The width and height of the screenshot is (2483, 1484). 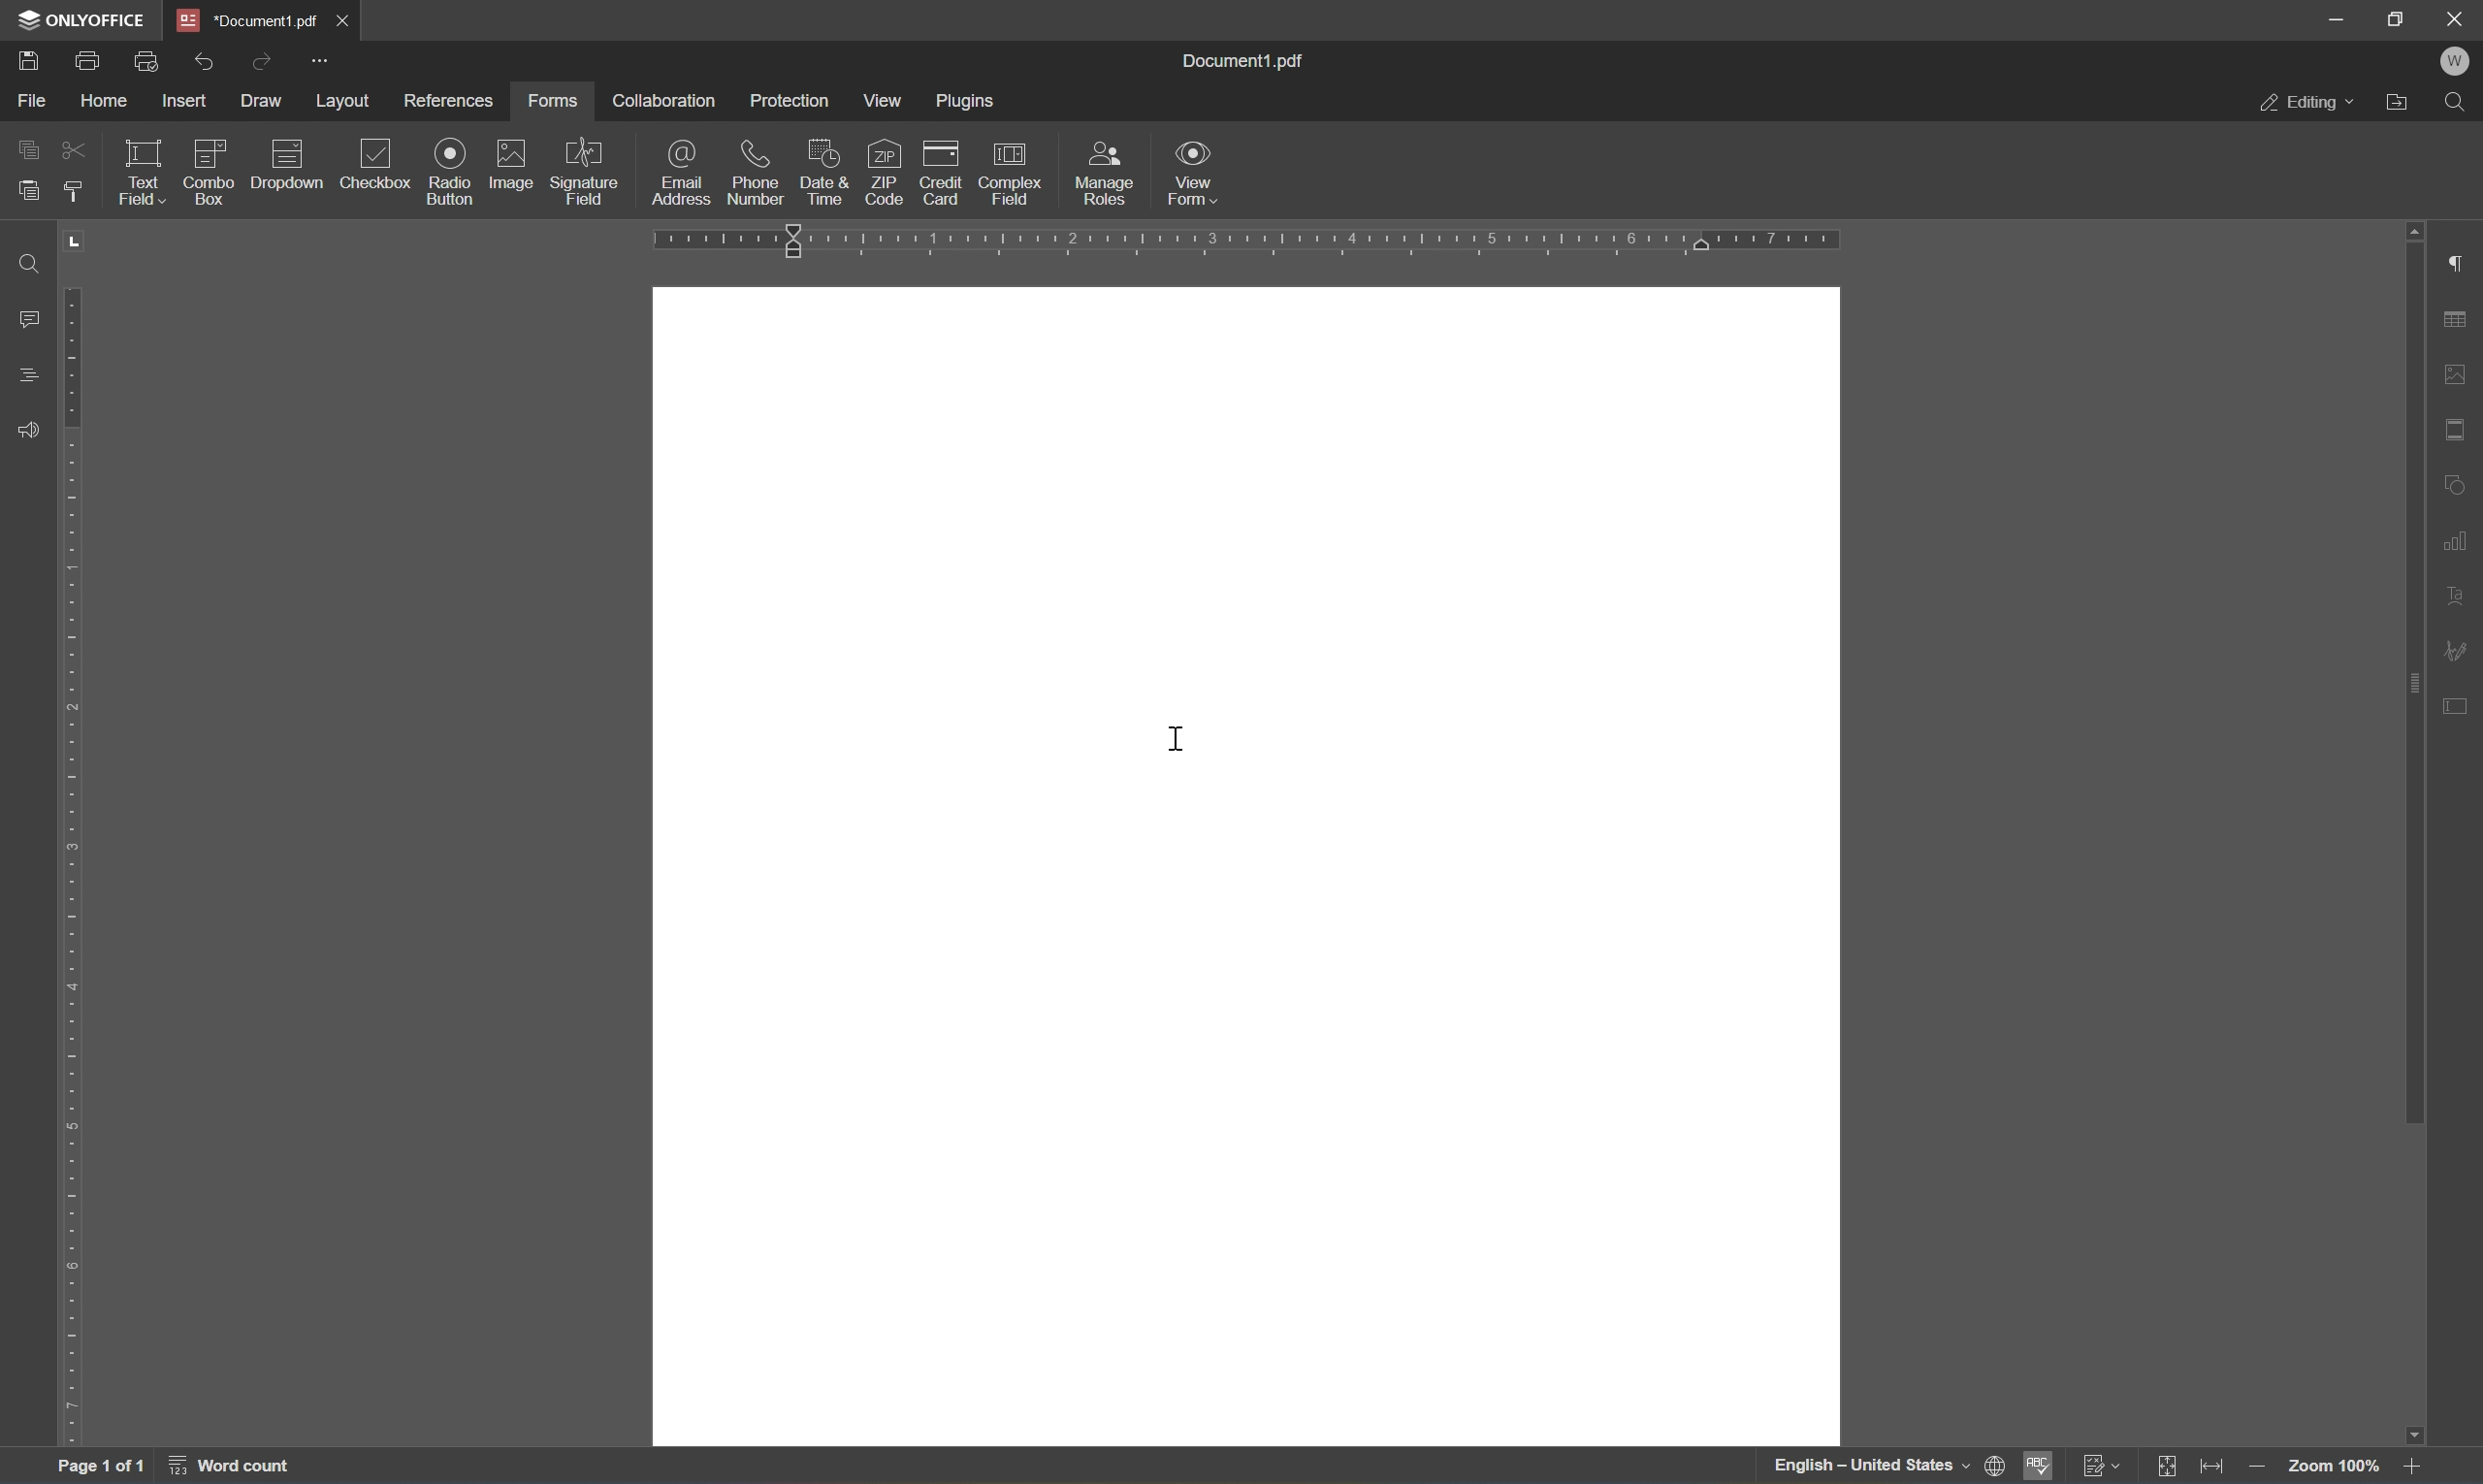 What do you see at coordinates (2395, 103) in the screenshot?
I see `open file location` at bounding box center [2395, 103].